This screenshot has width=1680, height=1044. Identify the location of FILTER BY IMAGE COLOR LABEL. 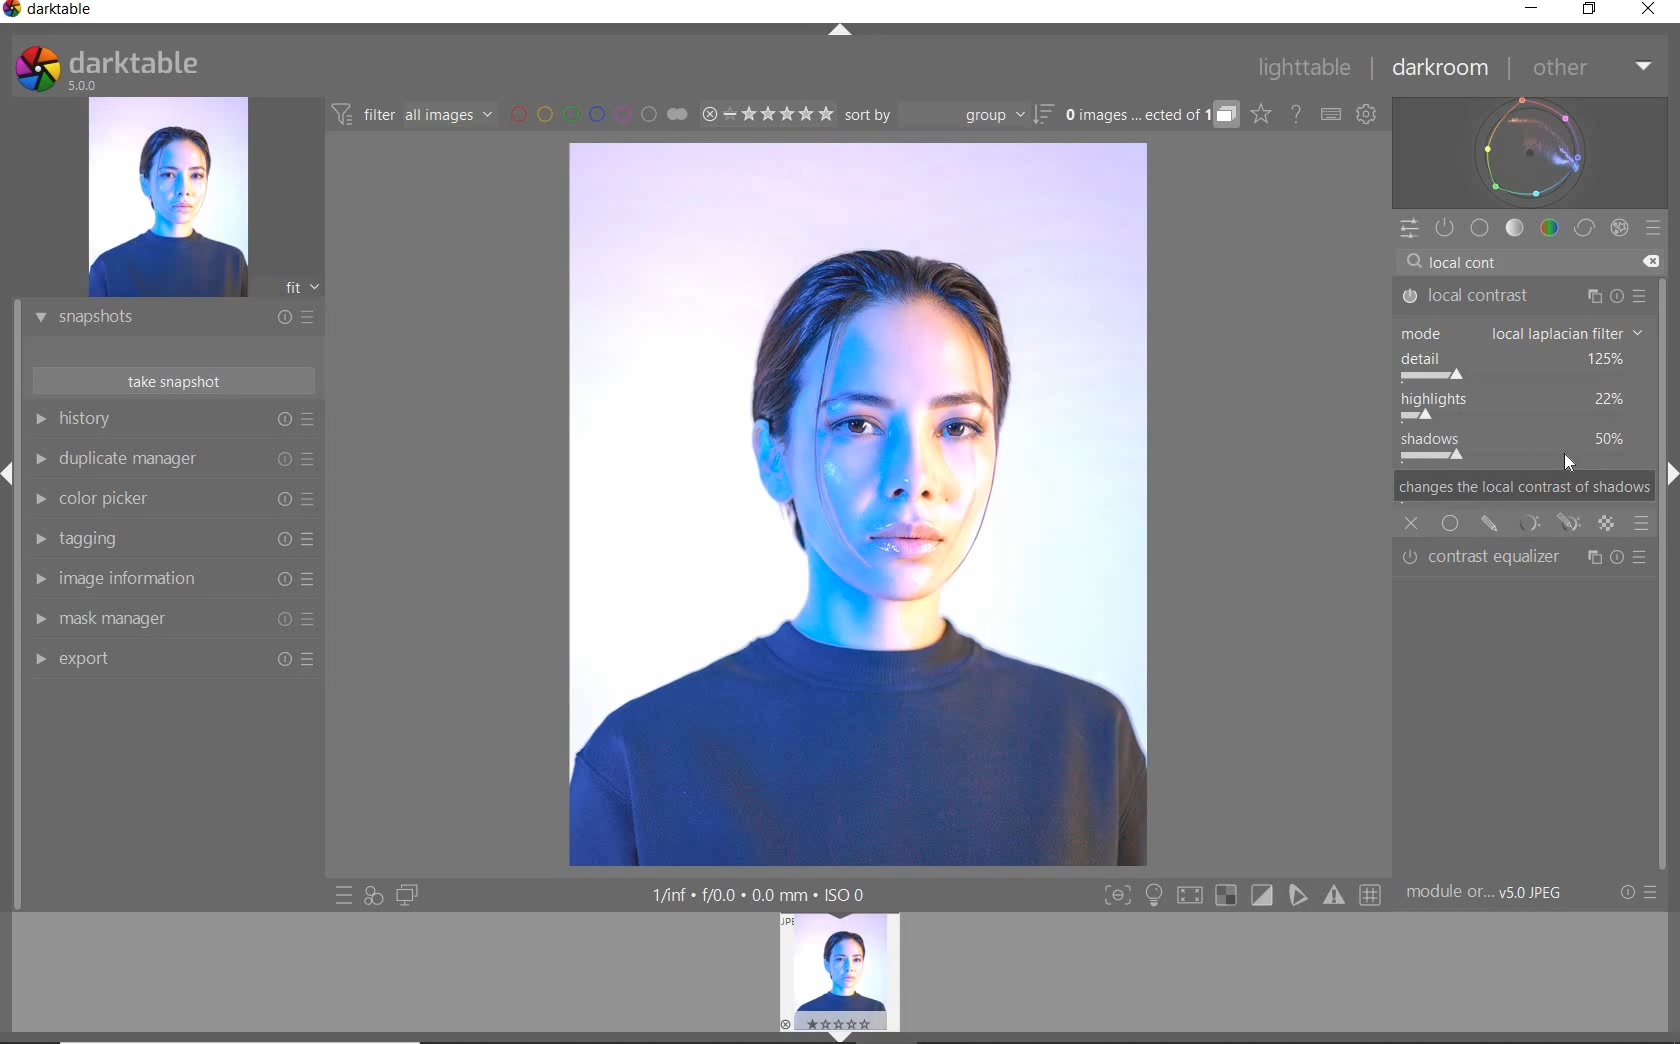
(599, 113).